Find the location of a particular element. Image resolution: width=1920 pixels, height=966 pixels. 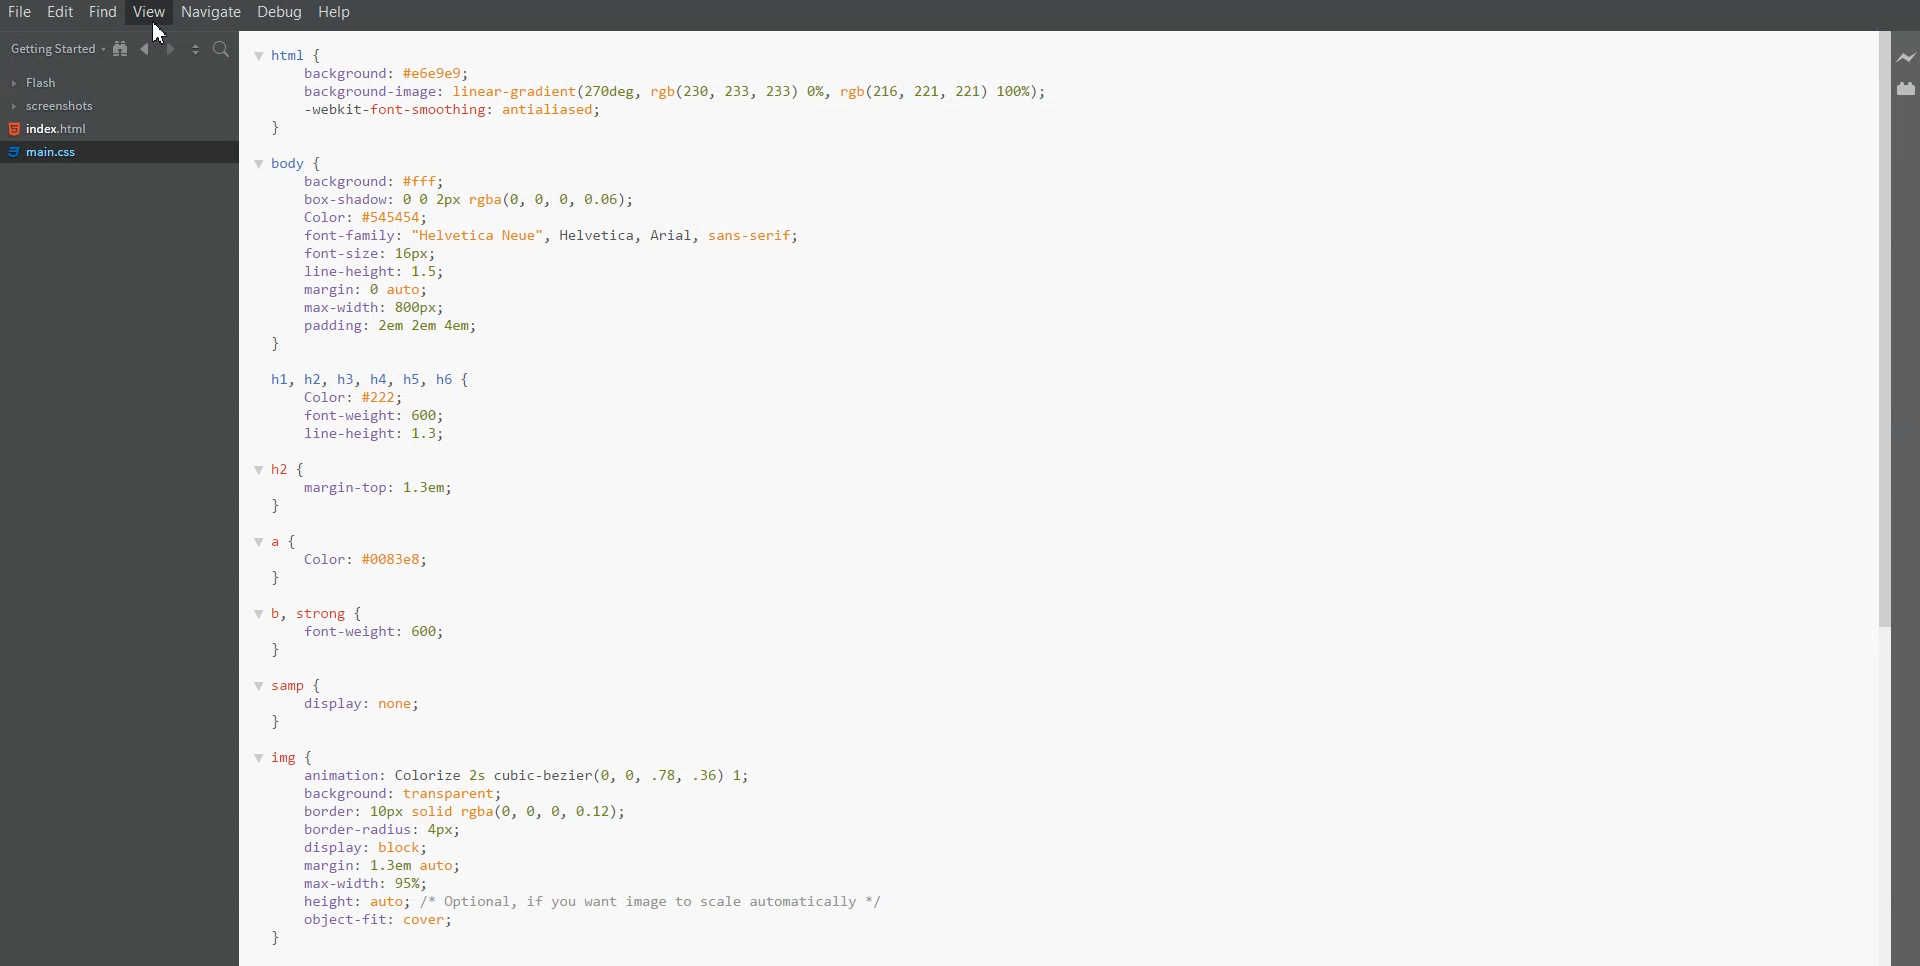

Split editor vertically and Horizontally is located at coordinates (196, 48).